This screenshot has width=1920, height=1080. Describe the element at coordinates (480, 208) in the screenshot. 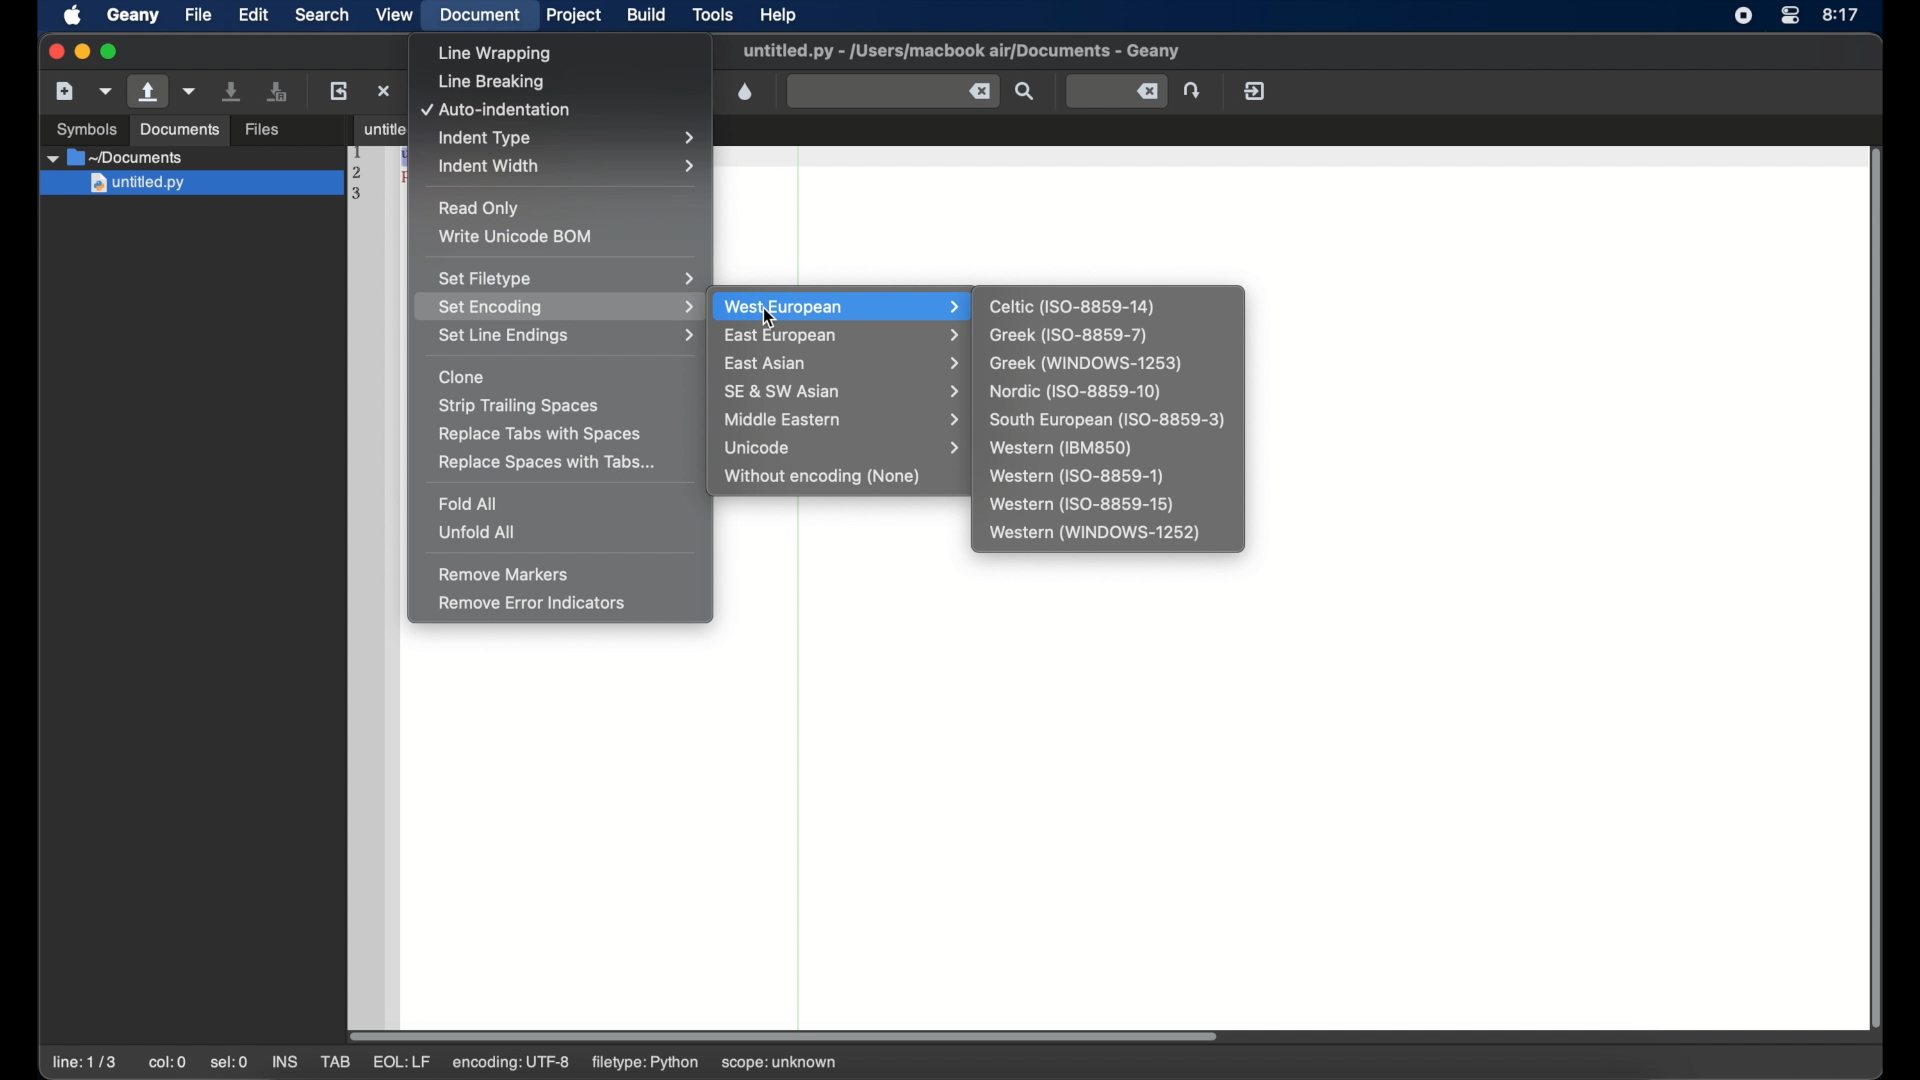

I see `read only` at that location.